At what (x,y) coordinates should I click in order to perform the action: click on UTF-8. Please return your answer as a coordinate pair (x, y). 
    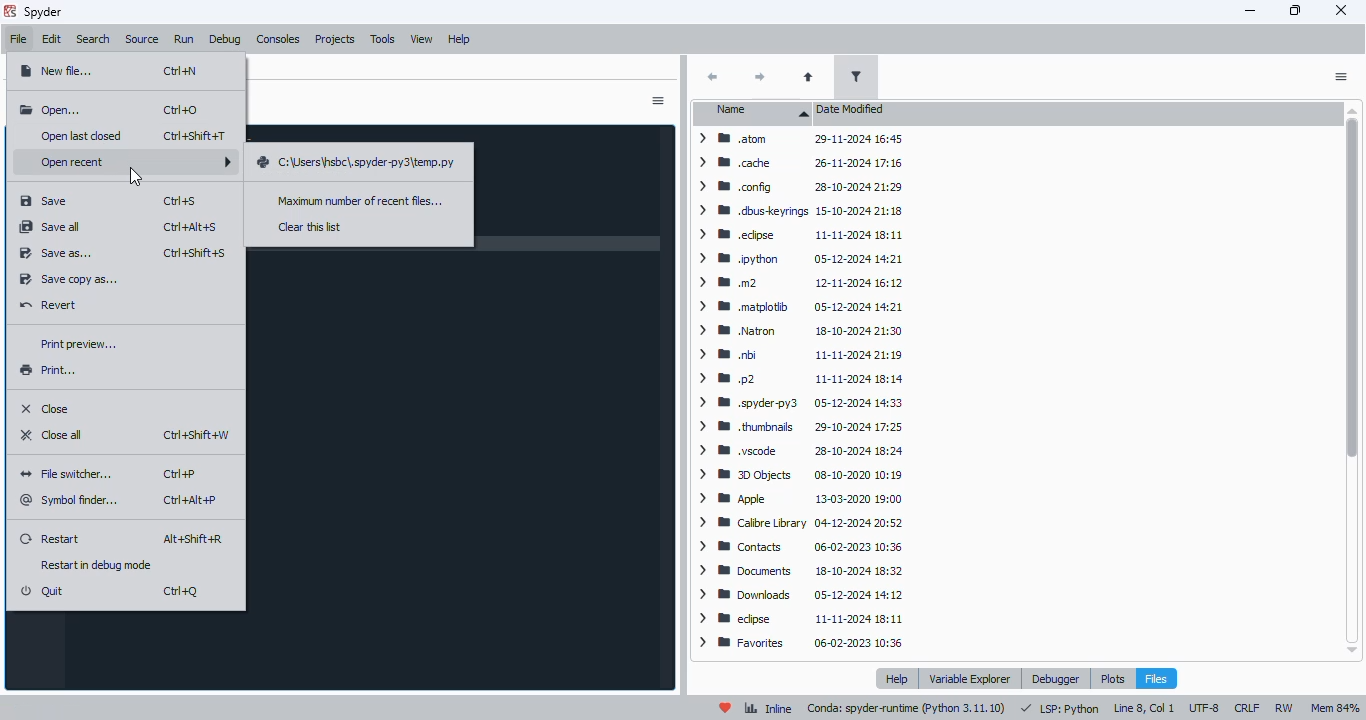
    Looking at the image, I should click on (1205, 709).